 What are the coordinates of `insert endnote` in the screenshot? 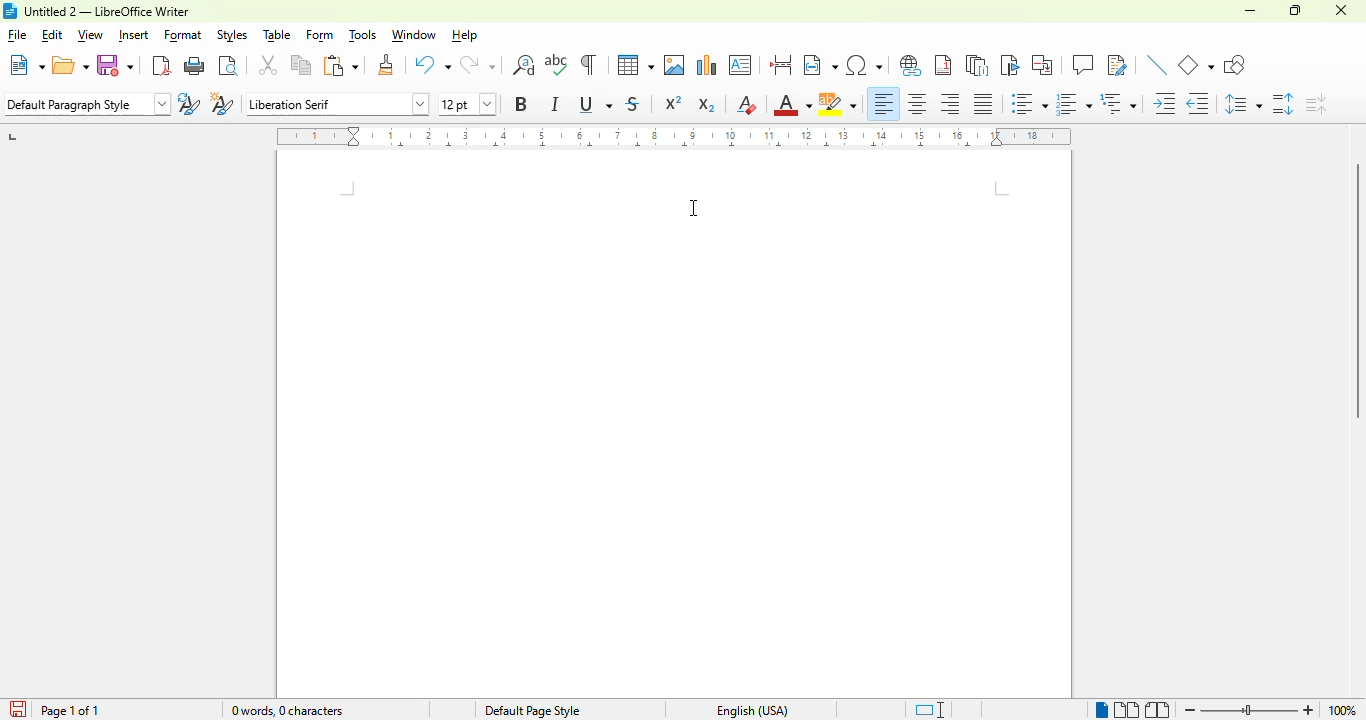 It's located at (978, 66).